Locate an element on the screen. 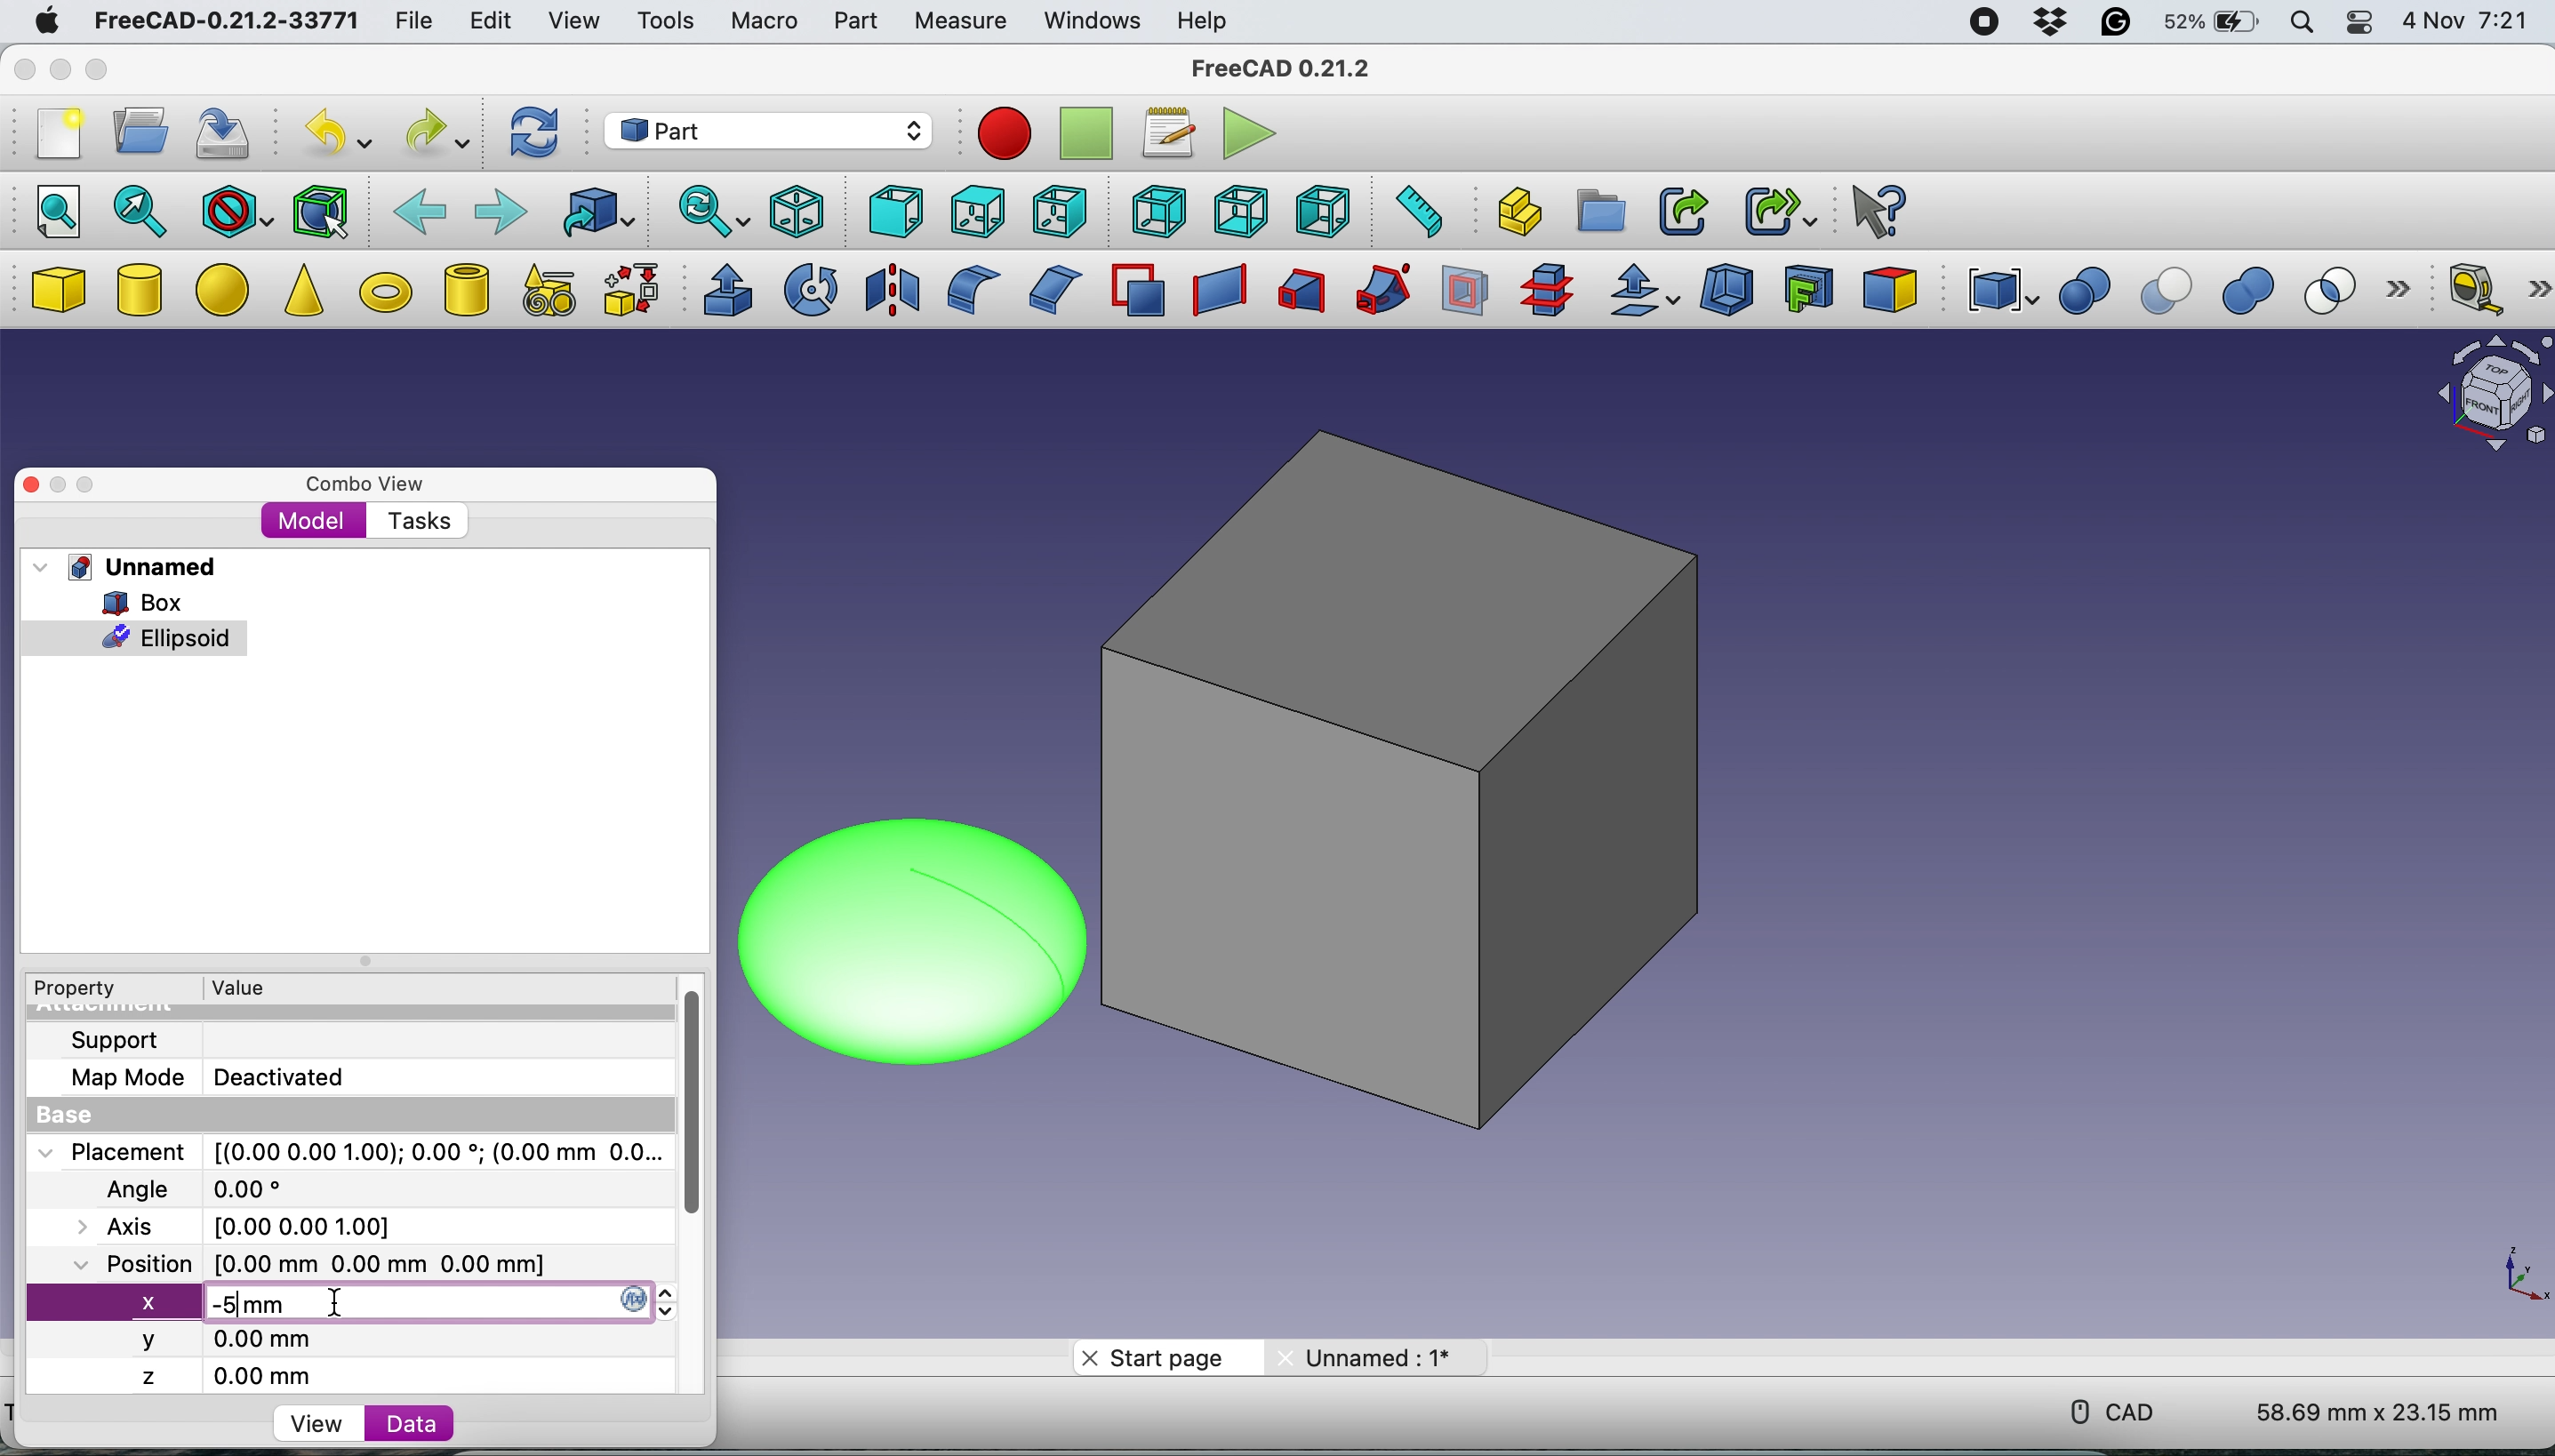 Image resolution: width=2555 pixels, height=1456 pixels. compound tools is located at coordinates (1998, 291).